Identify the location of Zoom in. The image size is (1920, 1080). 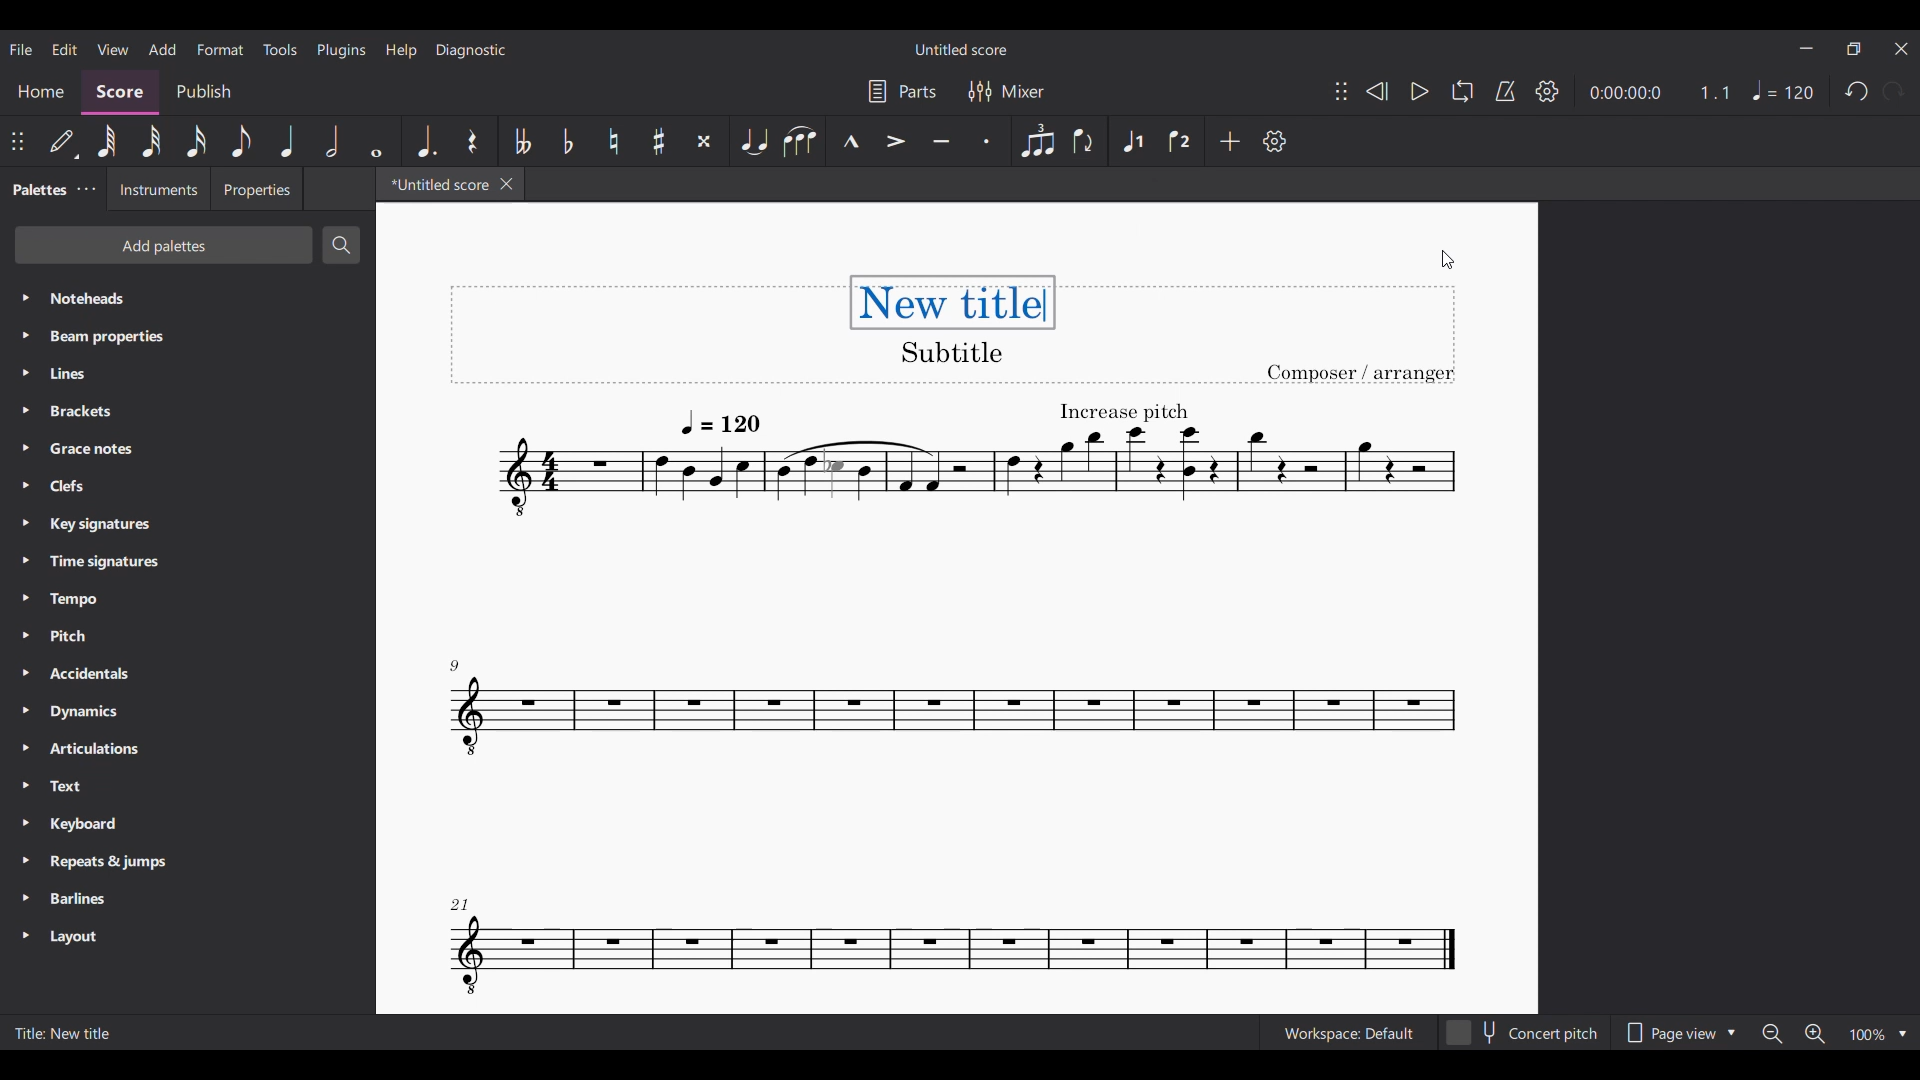
(1815, 1034).